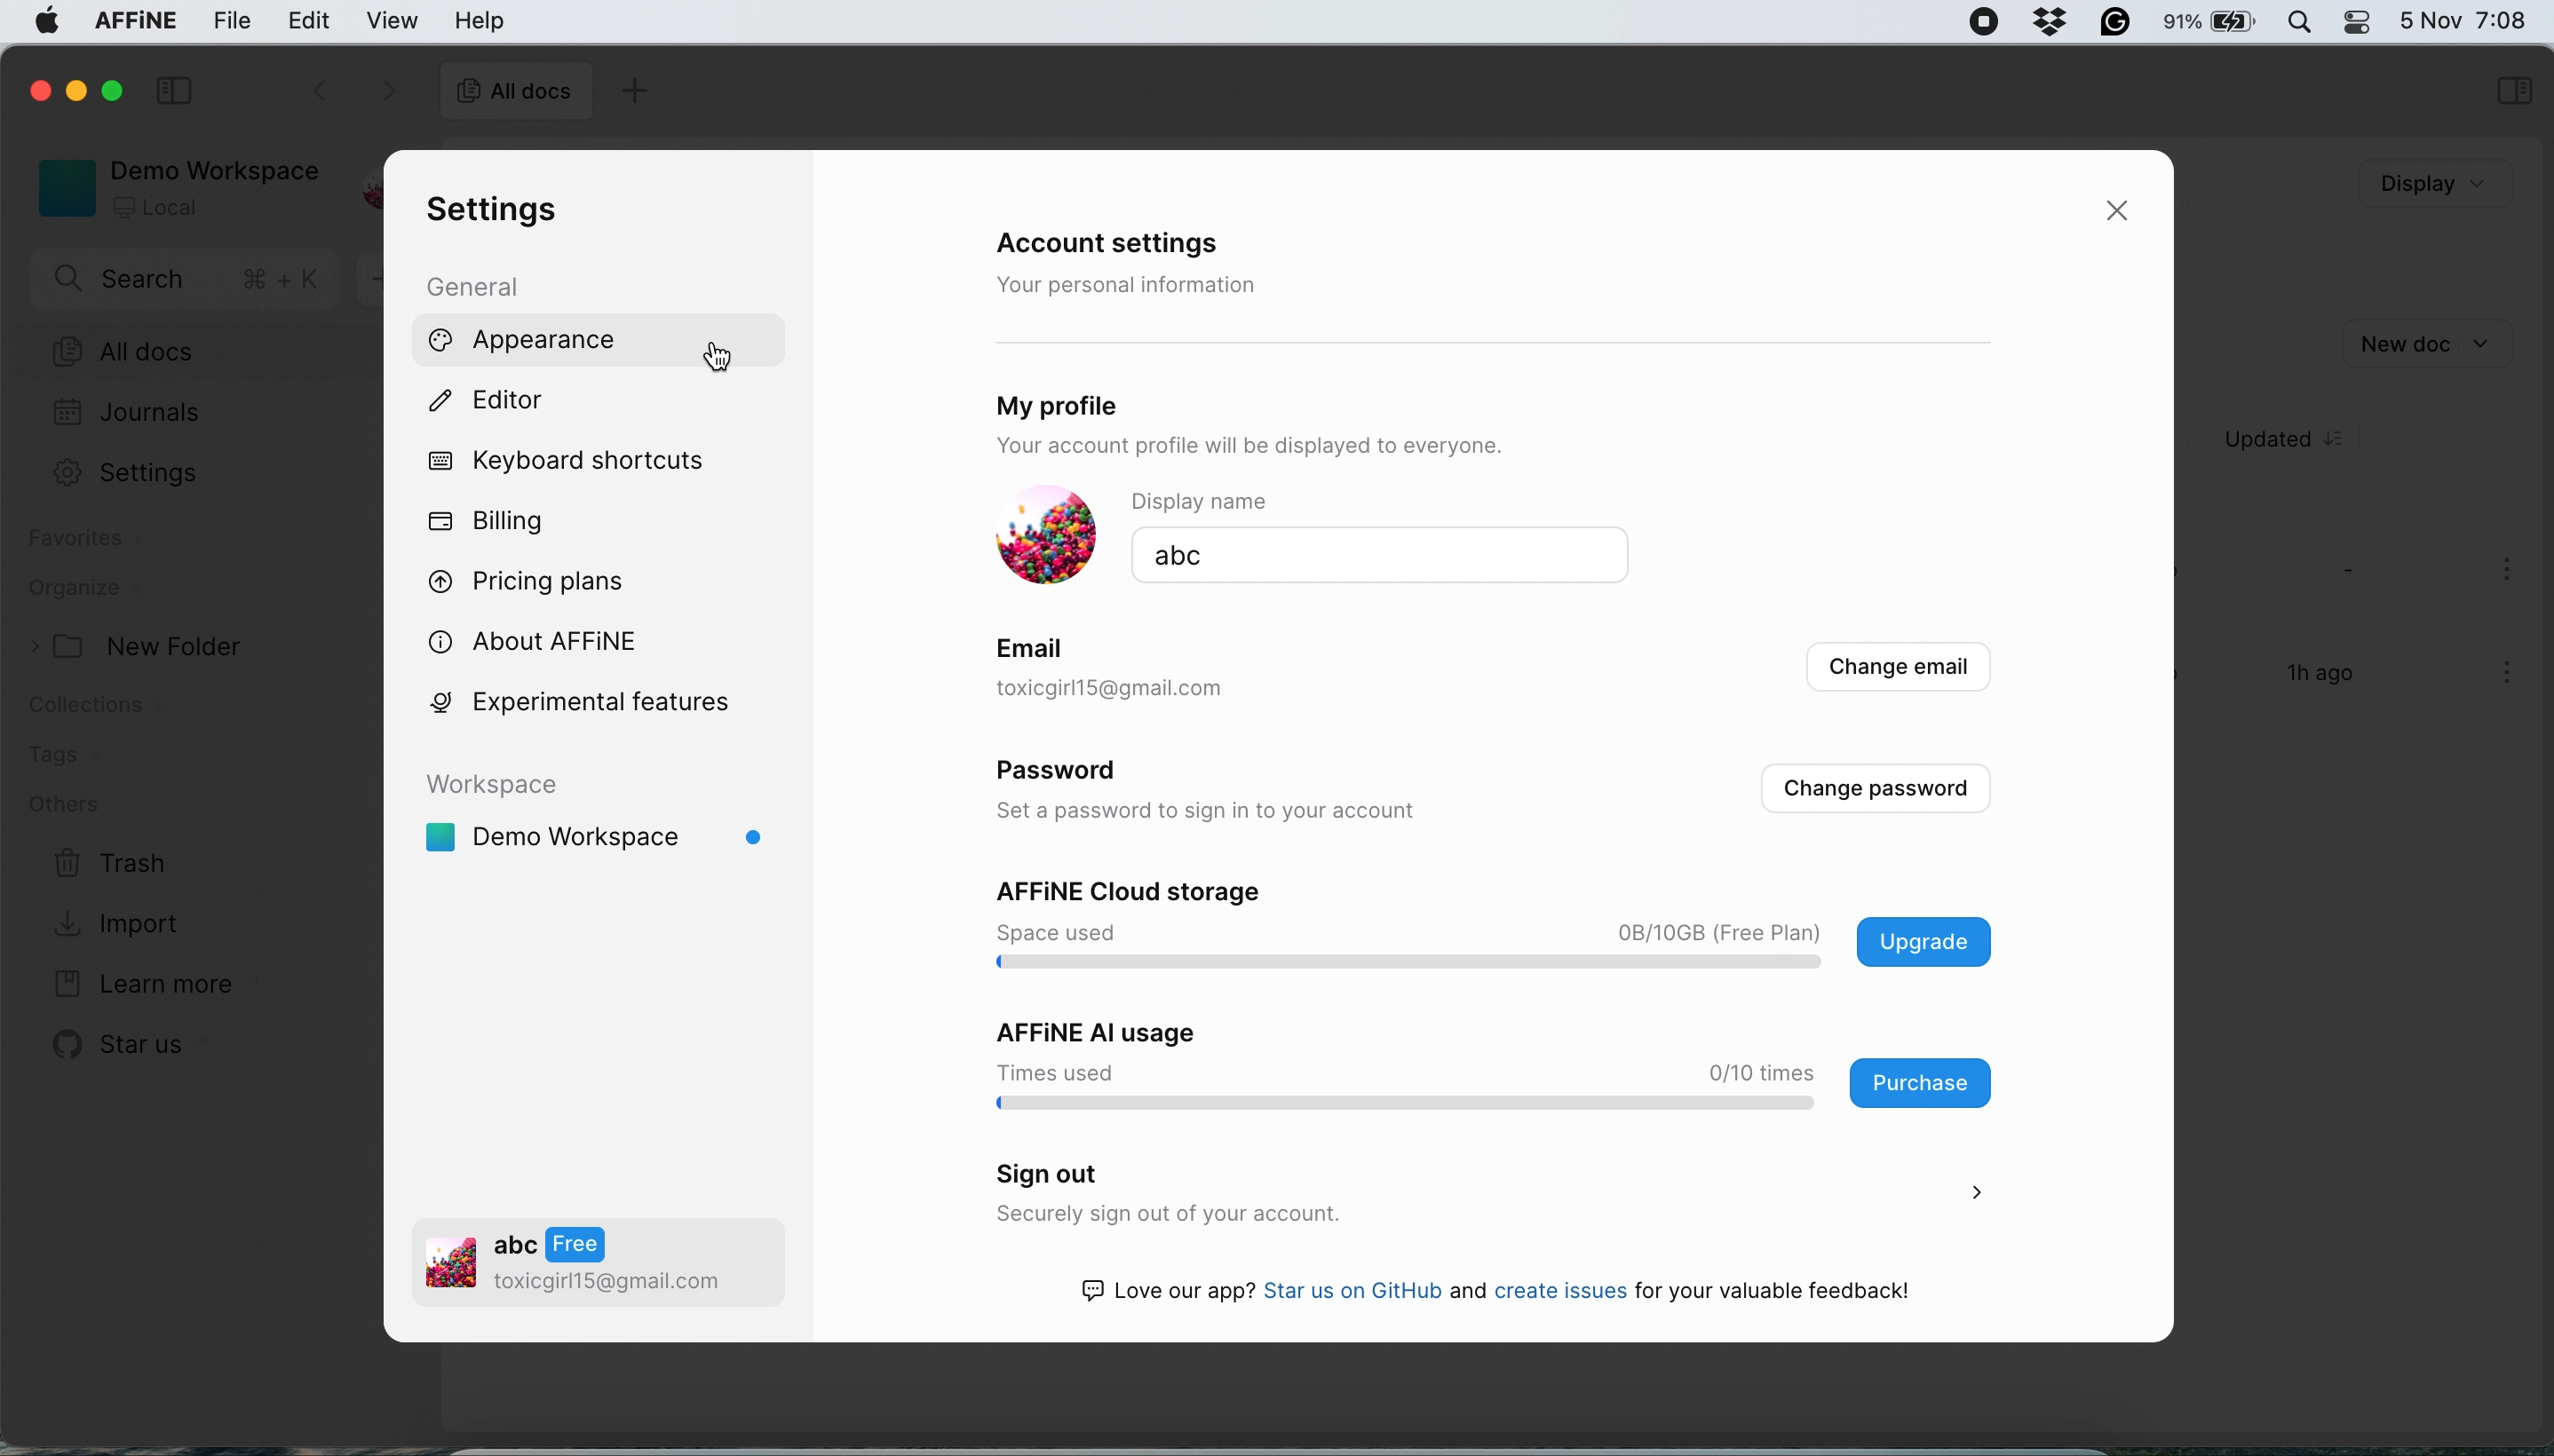  Describe the element at coordinates (68, 757) in the screenshot. I see `tags` at that location.